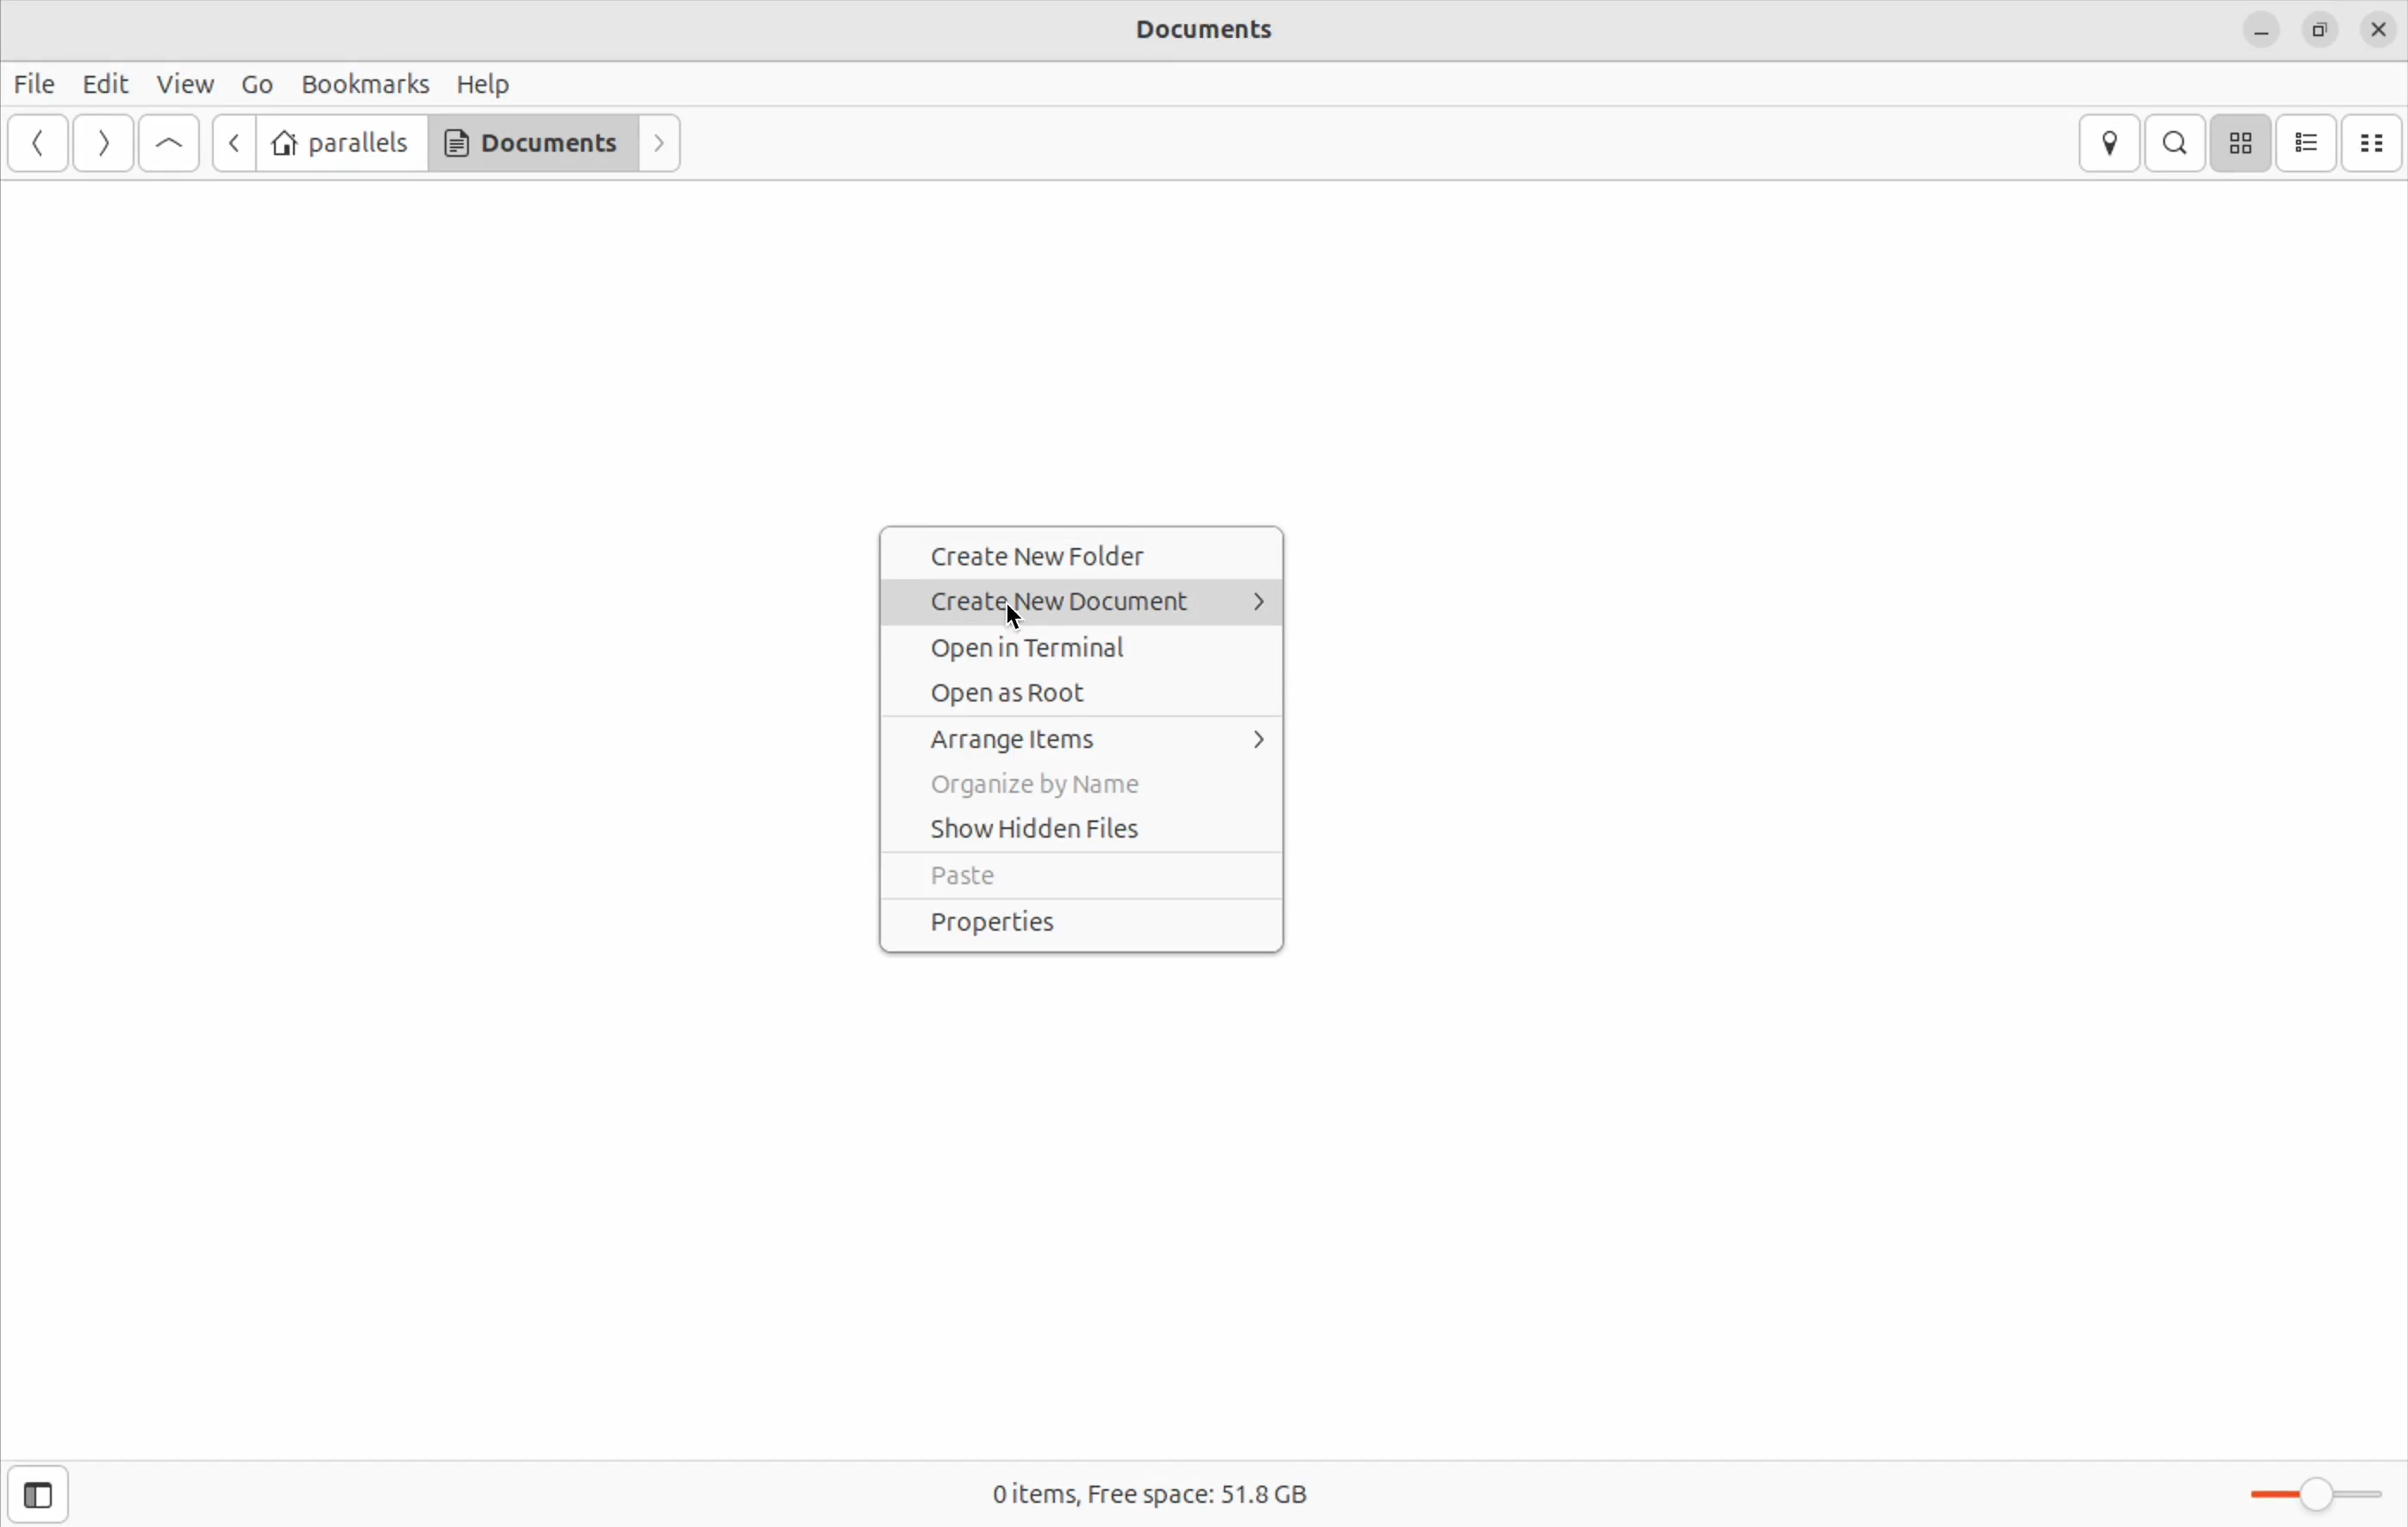 The width and height of the screenshot is (2408, 1527). What do you see at coordinates (1093, 740) in the screenshot?
I see `Arrange Items` at bounding box center [1093, 740].